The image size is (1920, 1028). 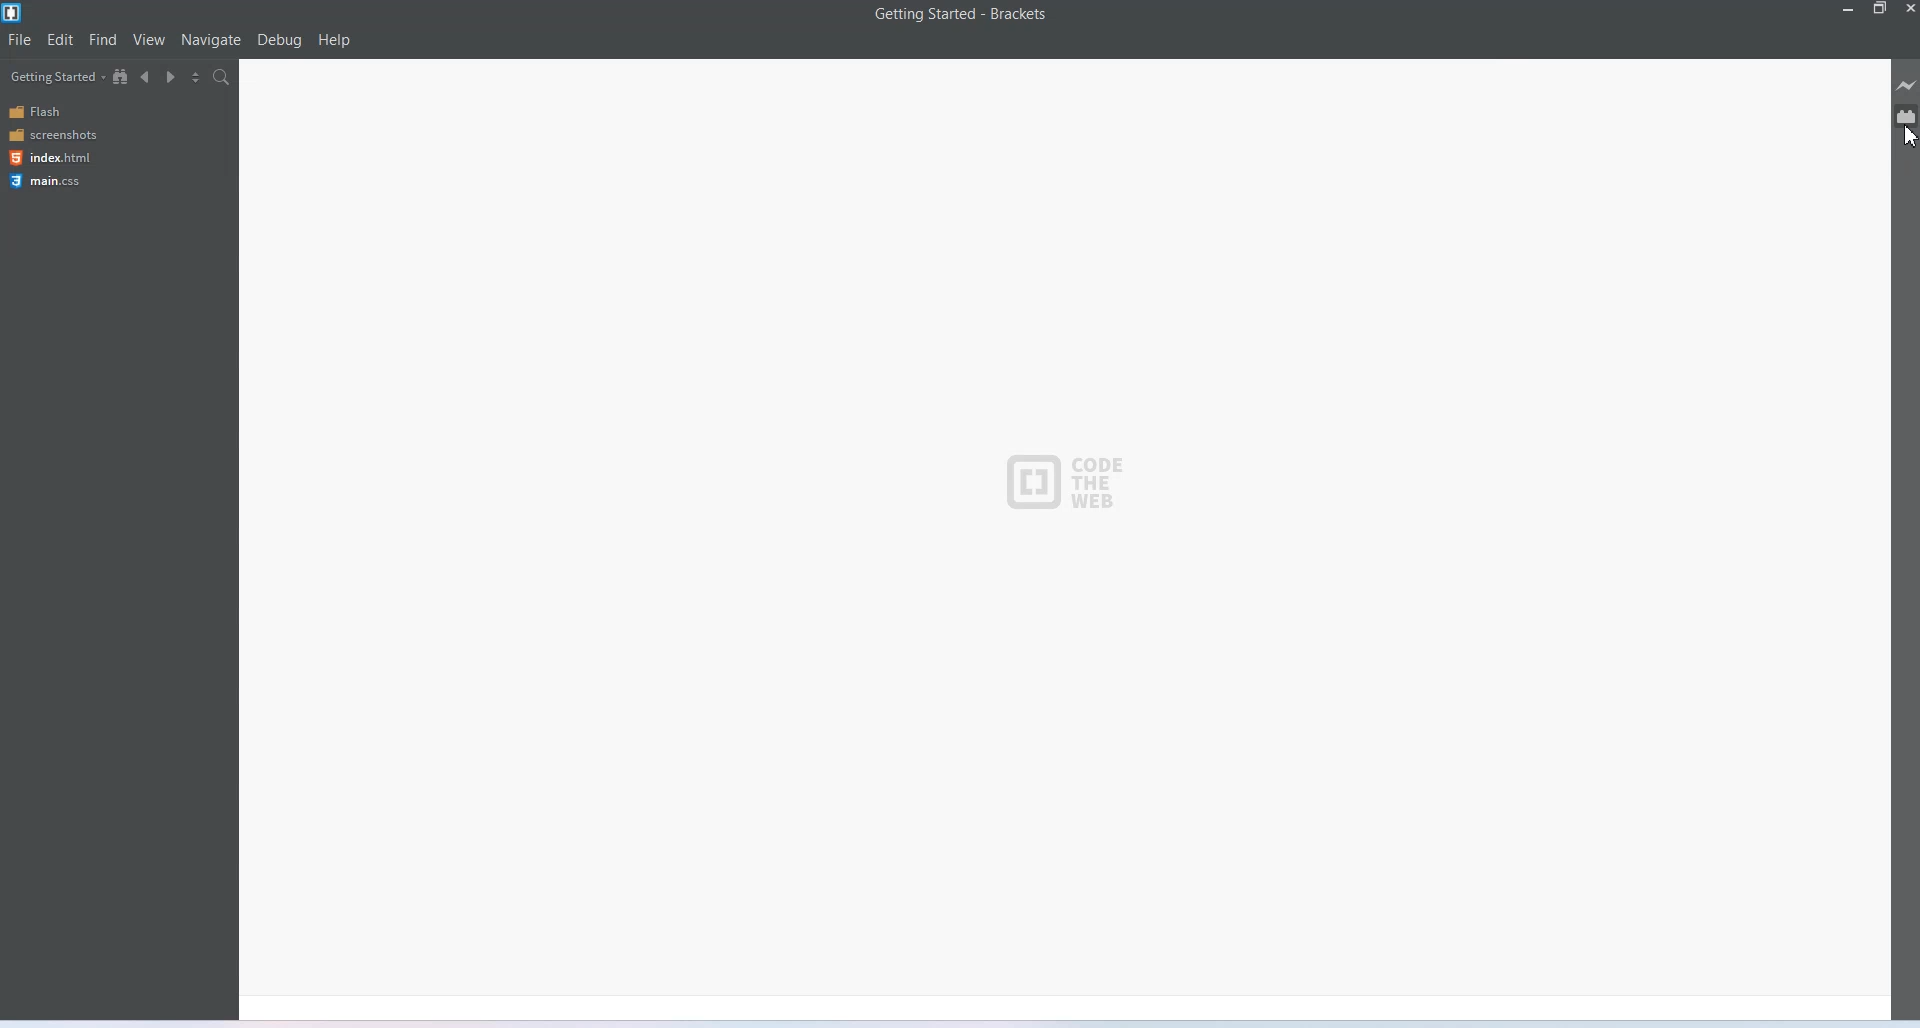 What do you see at coordinates (147, 76) in the screenshot?
I see `Navigate backward` at bounding box center [147, 76].